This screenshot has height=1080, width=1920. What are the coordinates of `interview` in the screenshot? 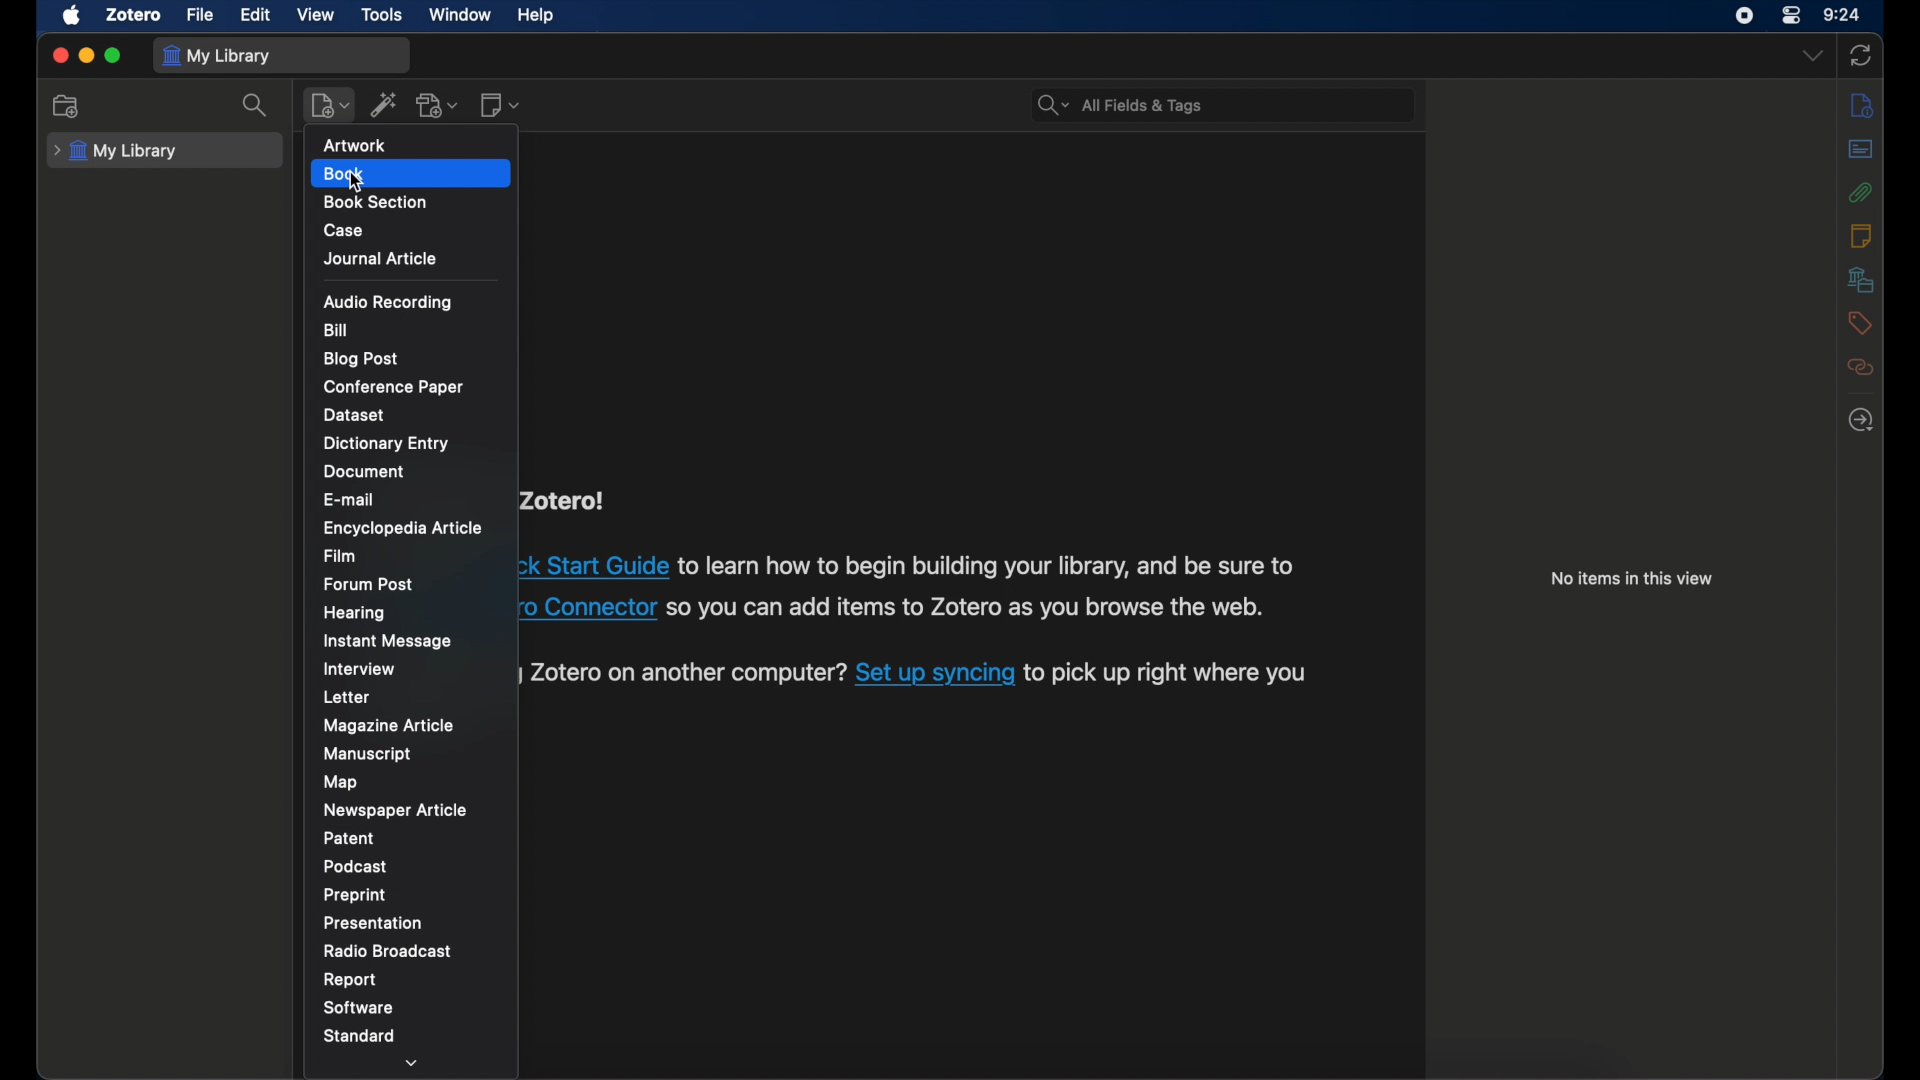 It's located at (359, 667).